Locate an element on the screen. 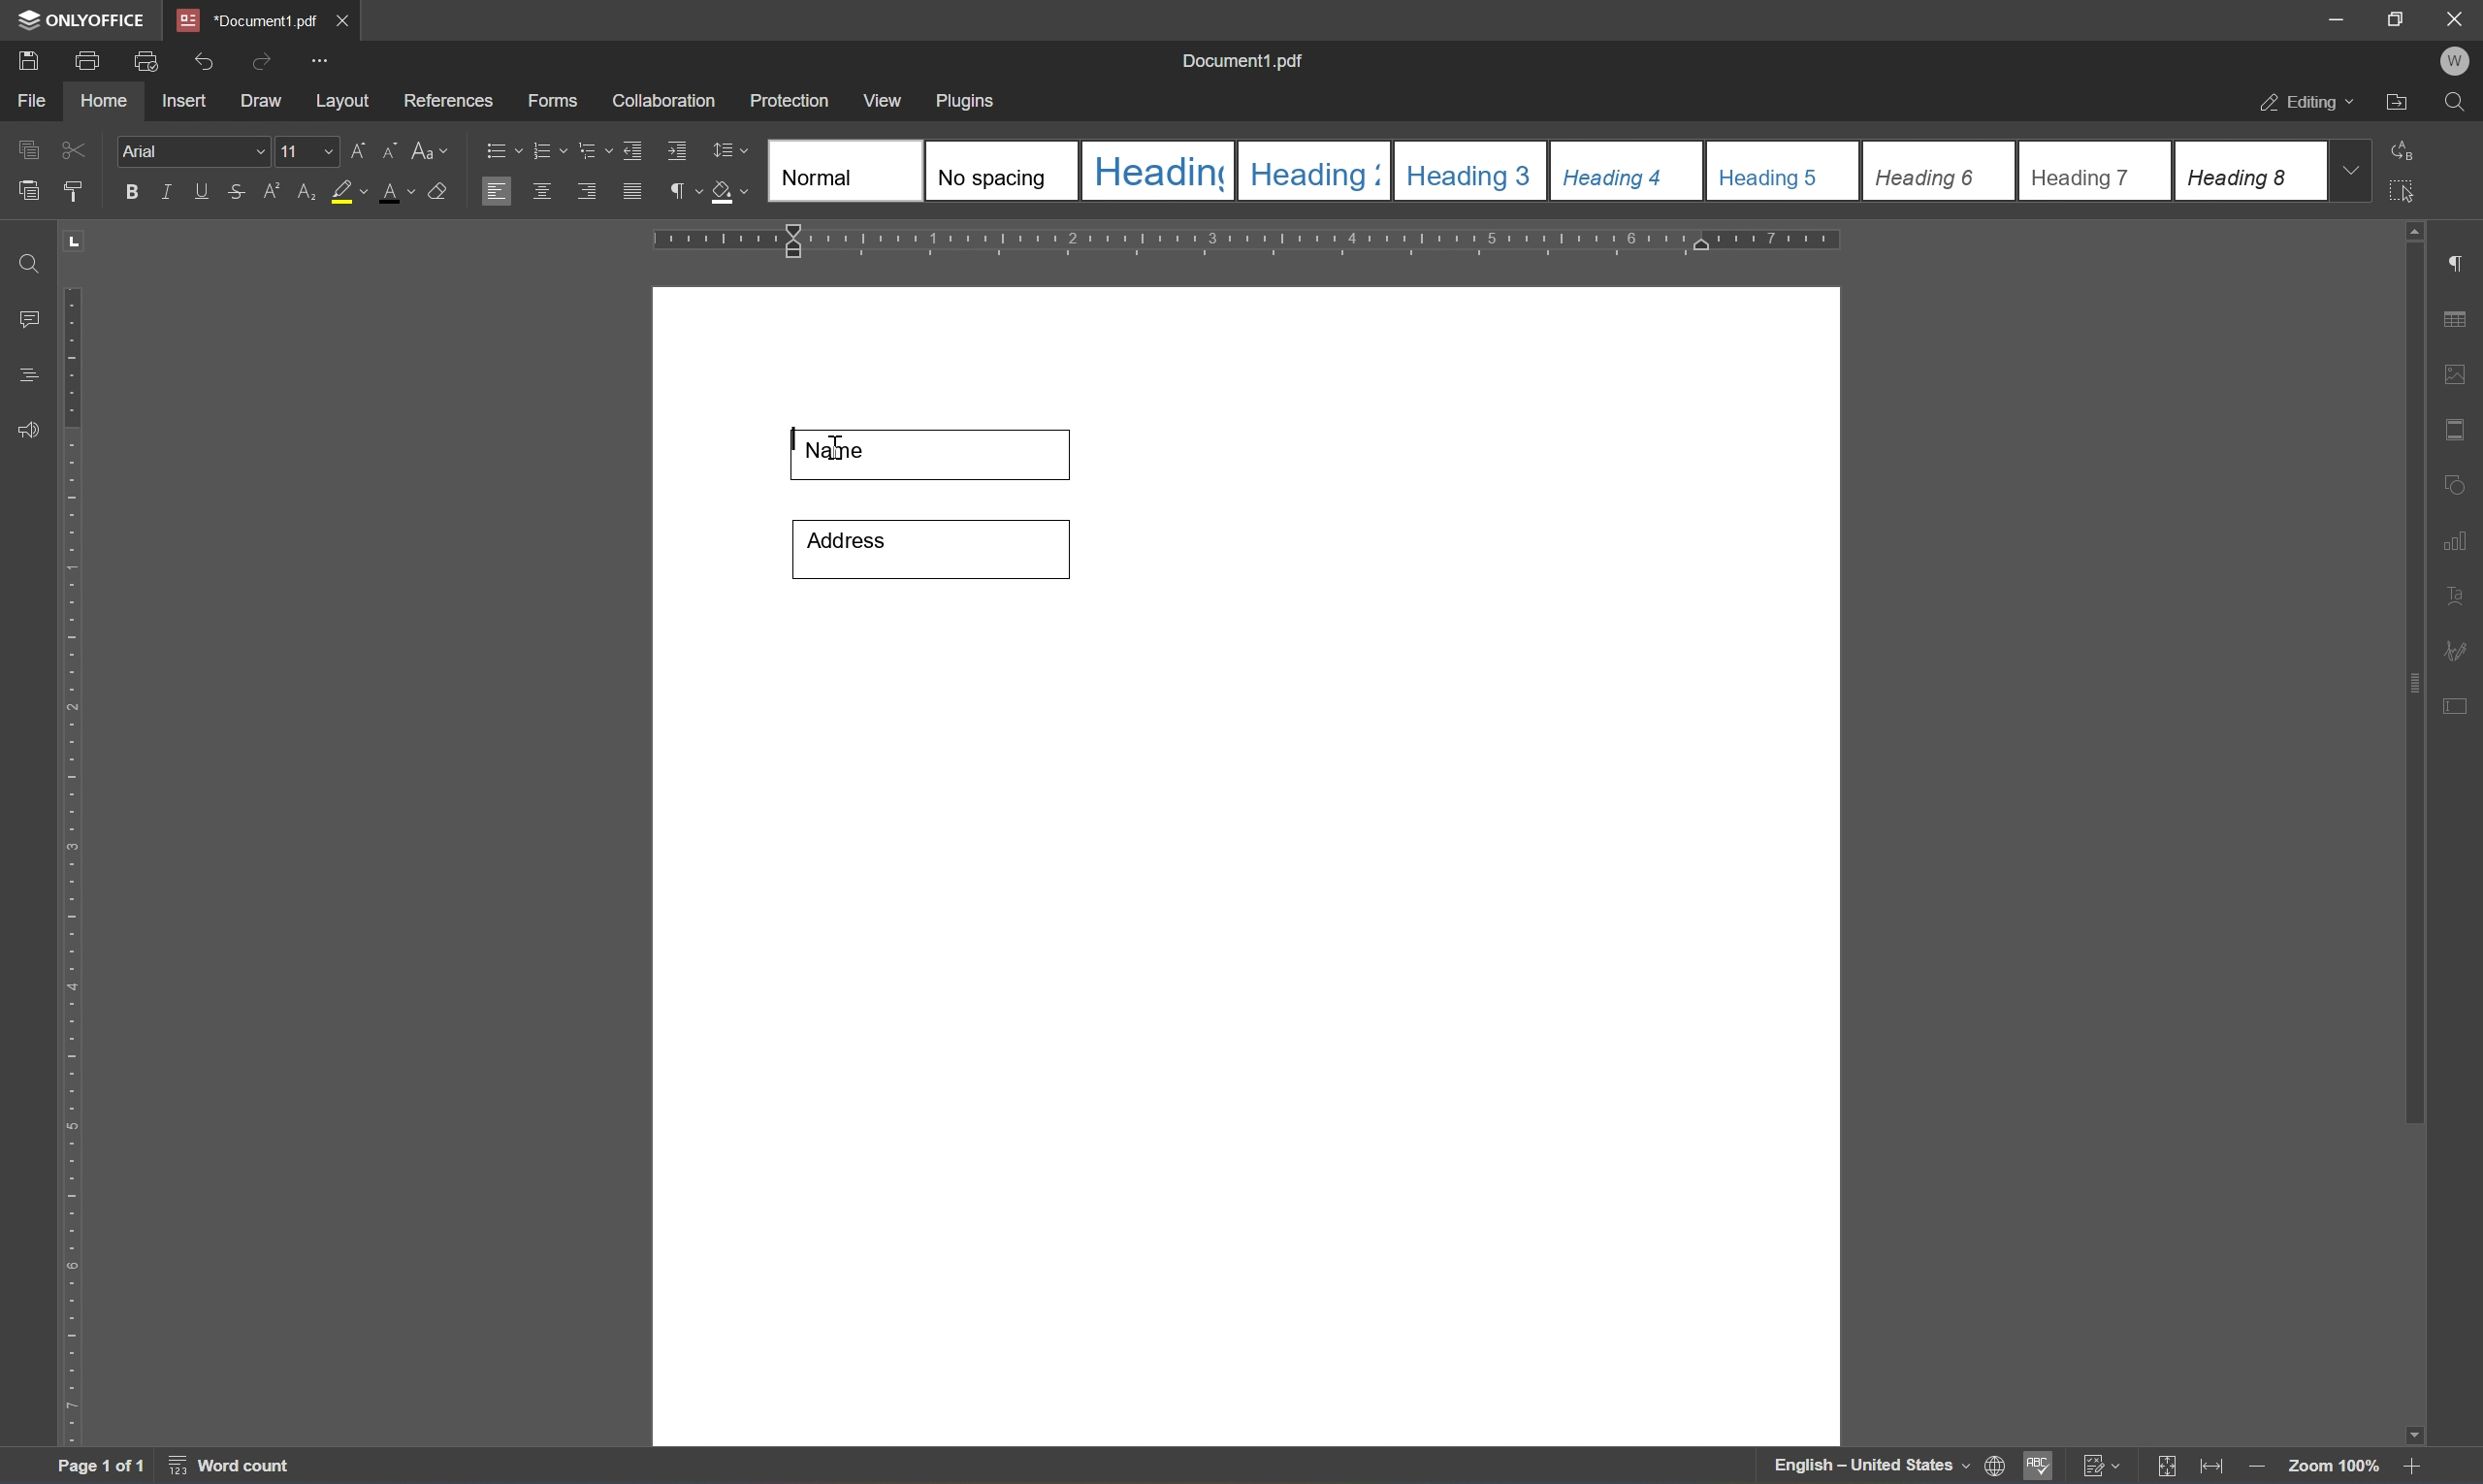 Image resolution: width=2483 pixels, height=1484 pixels. open file location is located at coordinates (2396, 103).